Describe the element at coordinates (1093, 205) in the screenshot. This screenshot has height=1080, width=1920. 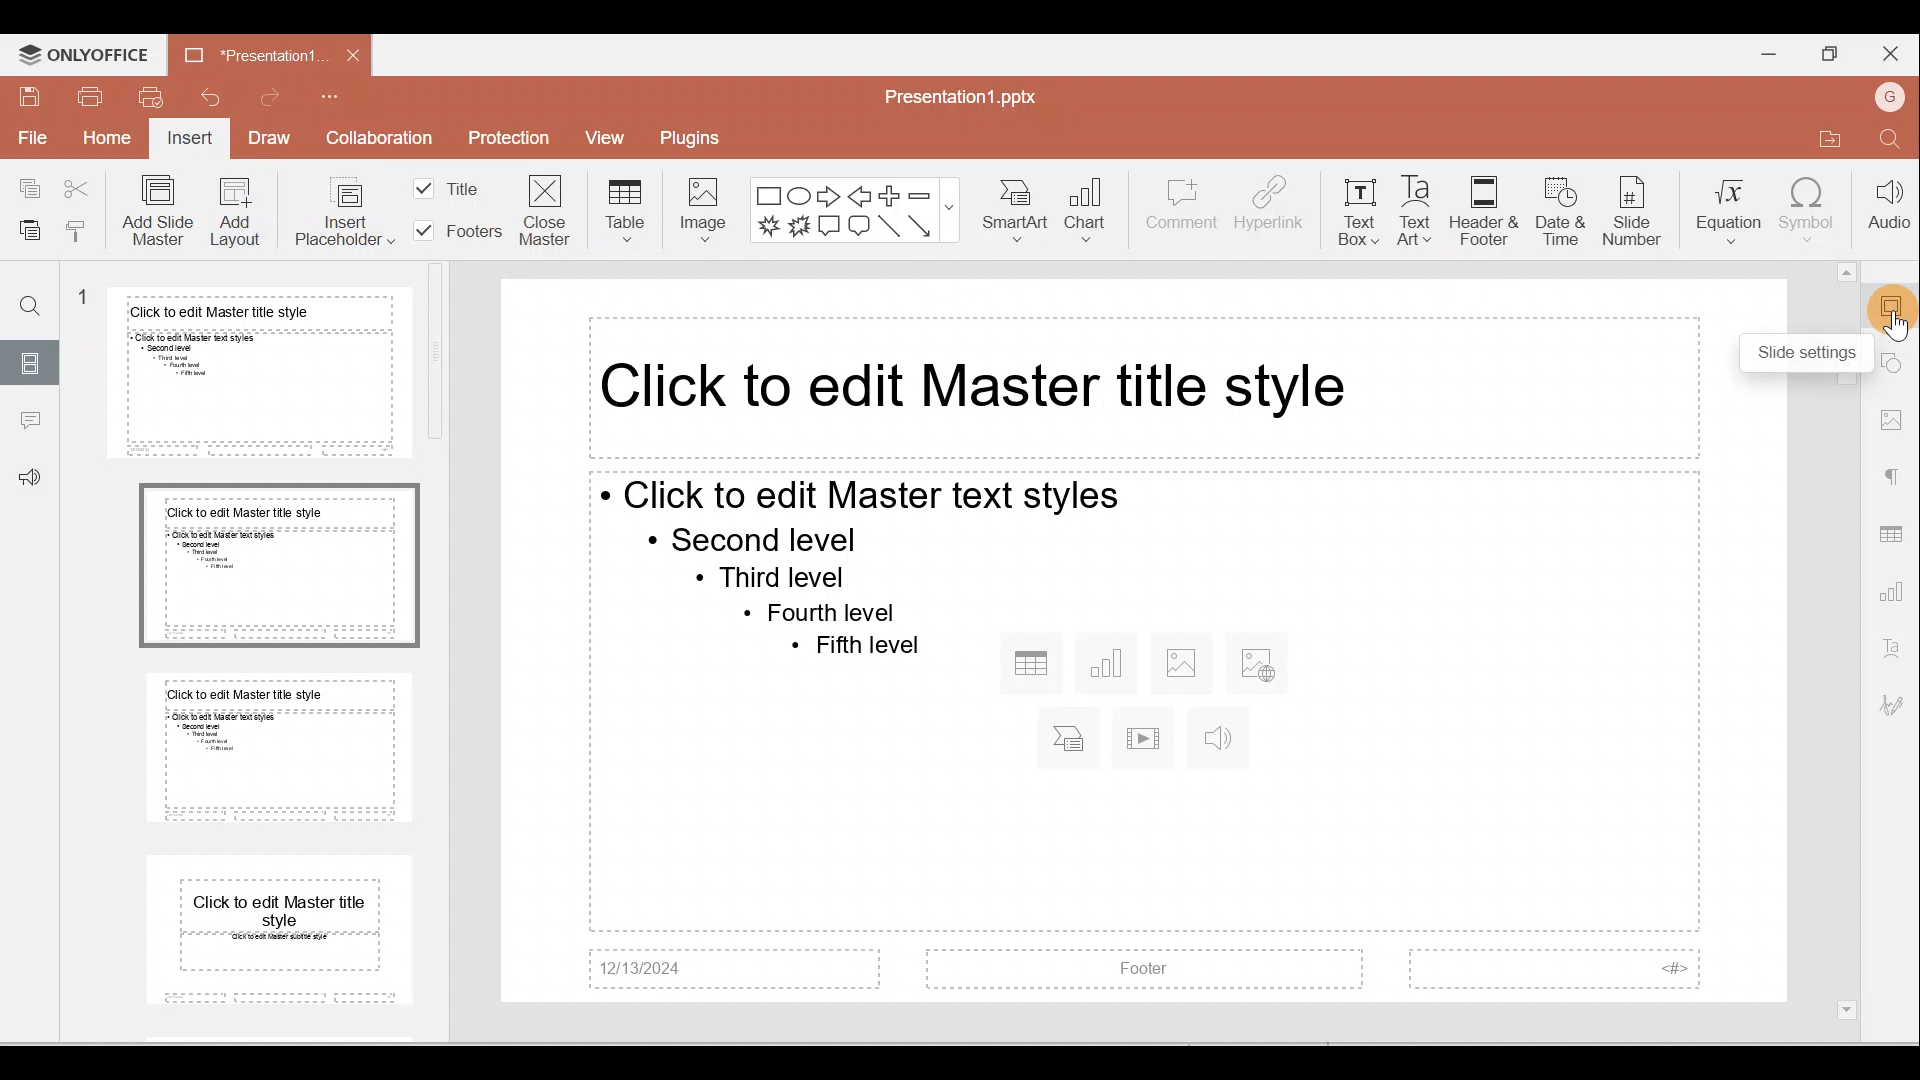
I see `Chart` at that location.